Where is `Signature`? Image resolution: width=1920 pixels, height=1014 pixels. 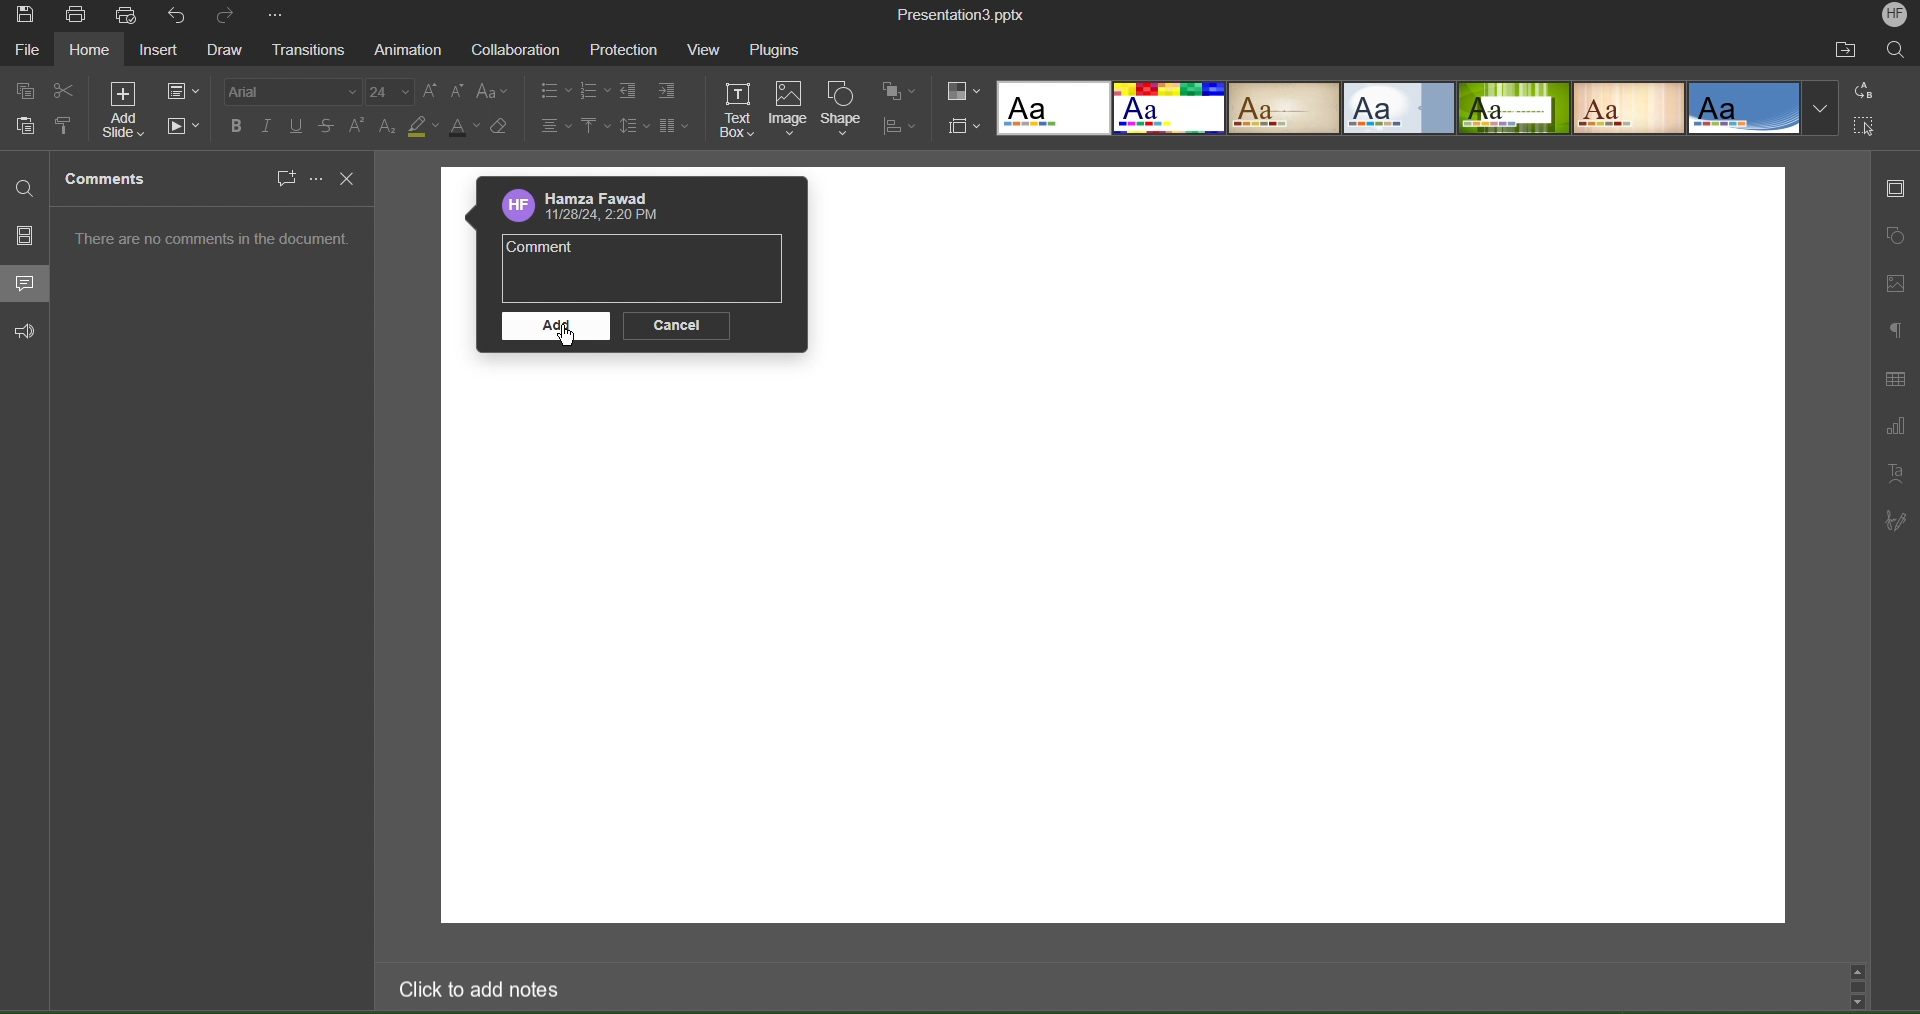
Signature is located at coordinates (1894, 523).